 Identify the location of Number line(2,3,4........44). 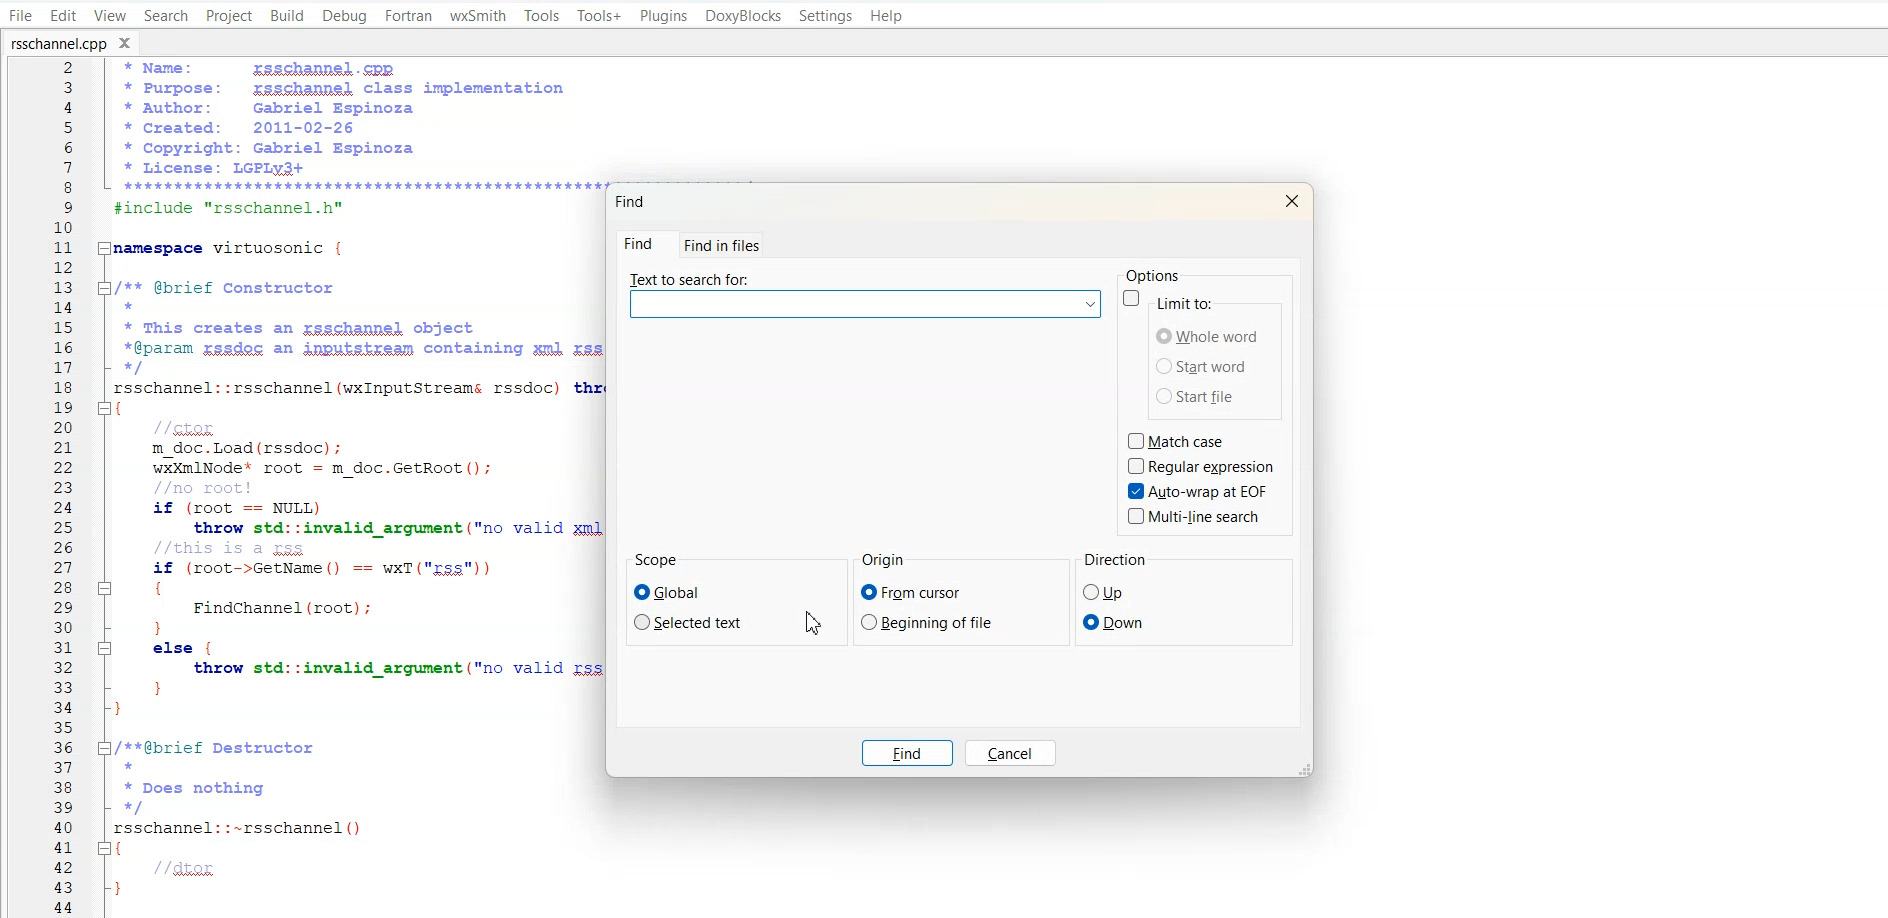
(64, 488).